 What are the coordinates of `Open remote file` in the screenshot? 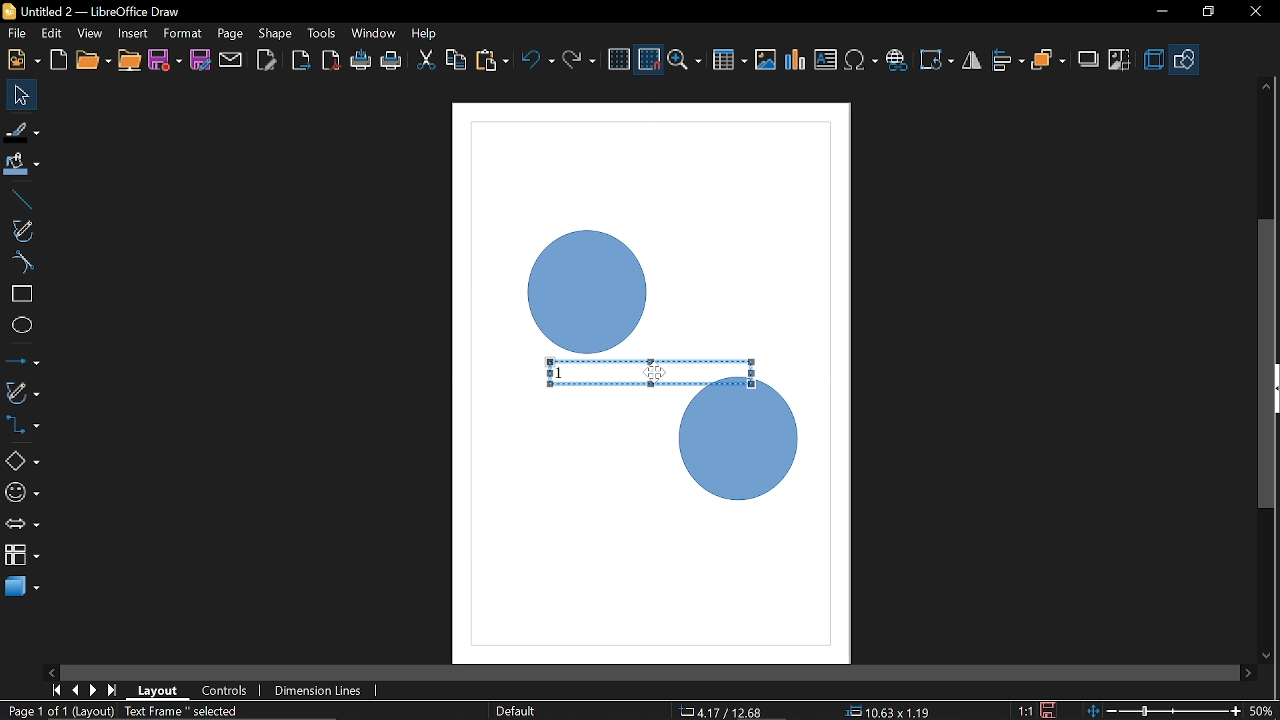 It's located at (130, 61).